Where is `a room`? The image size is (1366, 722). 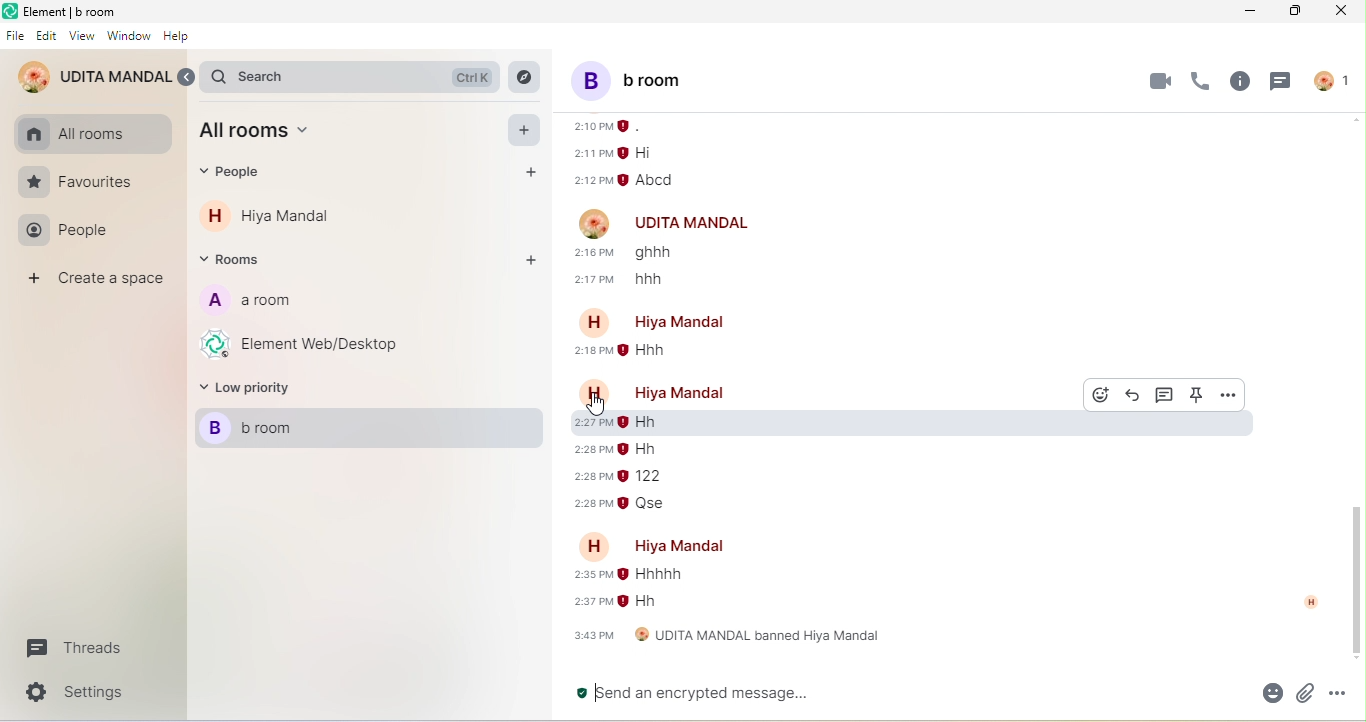 a room is located at coordinates (247, 303).